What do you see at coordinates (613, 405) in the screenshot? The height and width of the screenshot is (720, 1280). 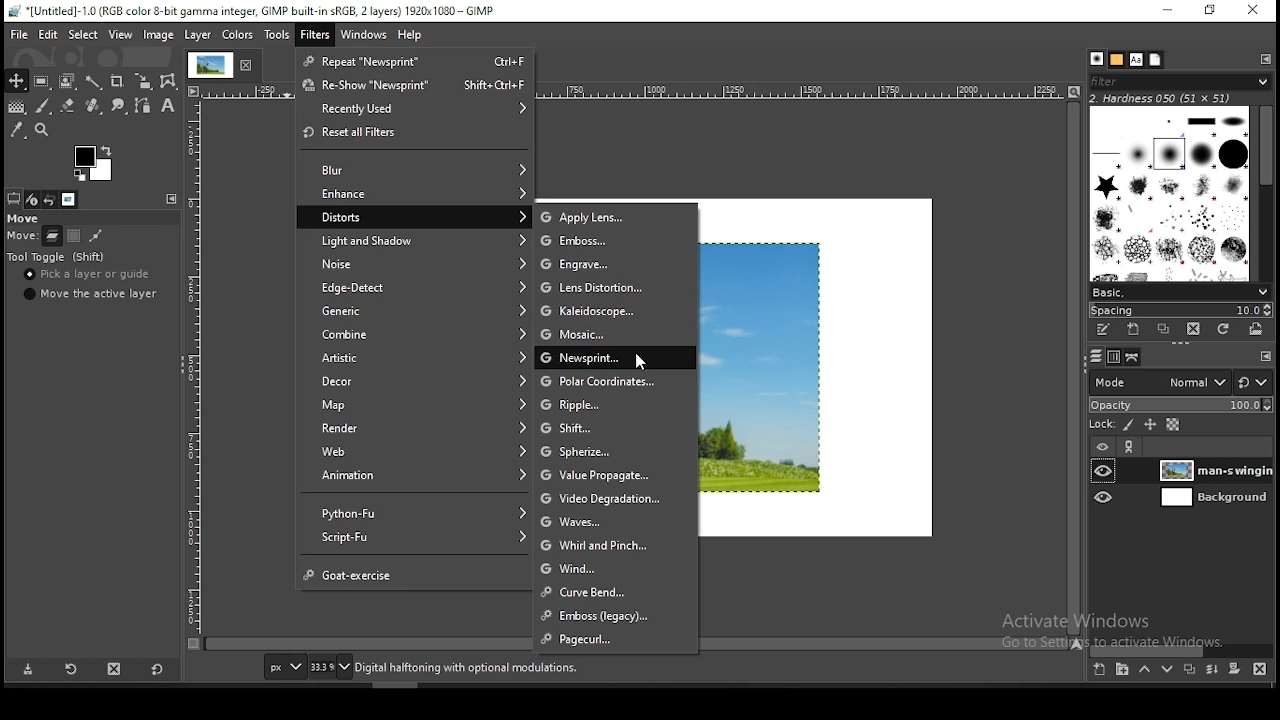 I see `ripple` at bounding box center [613, 405].